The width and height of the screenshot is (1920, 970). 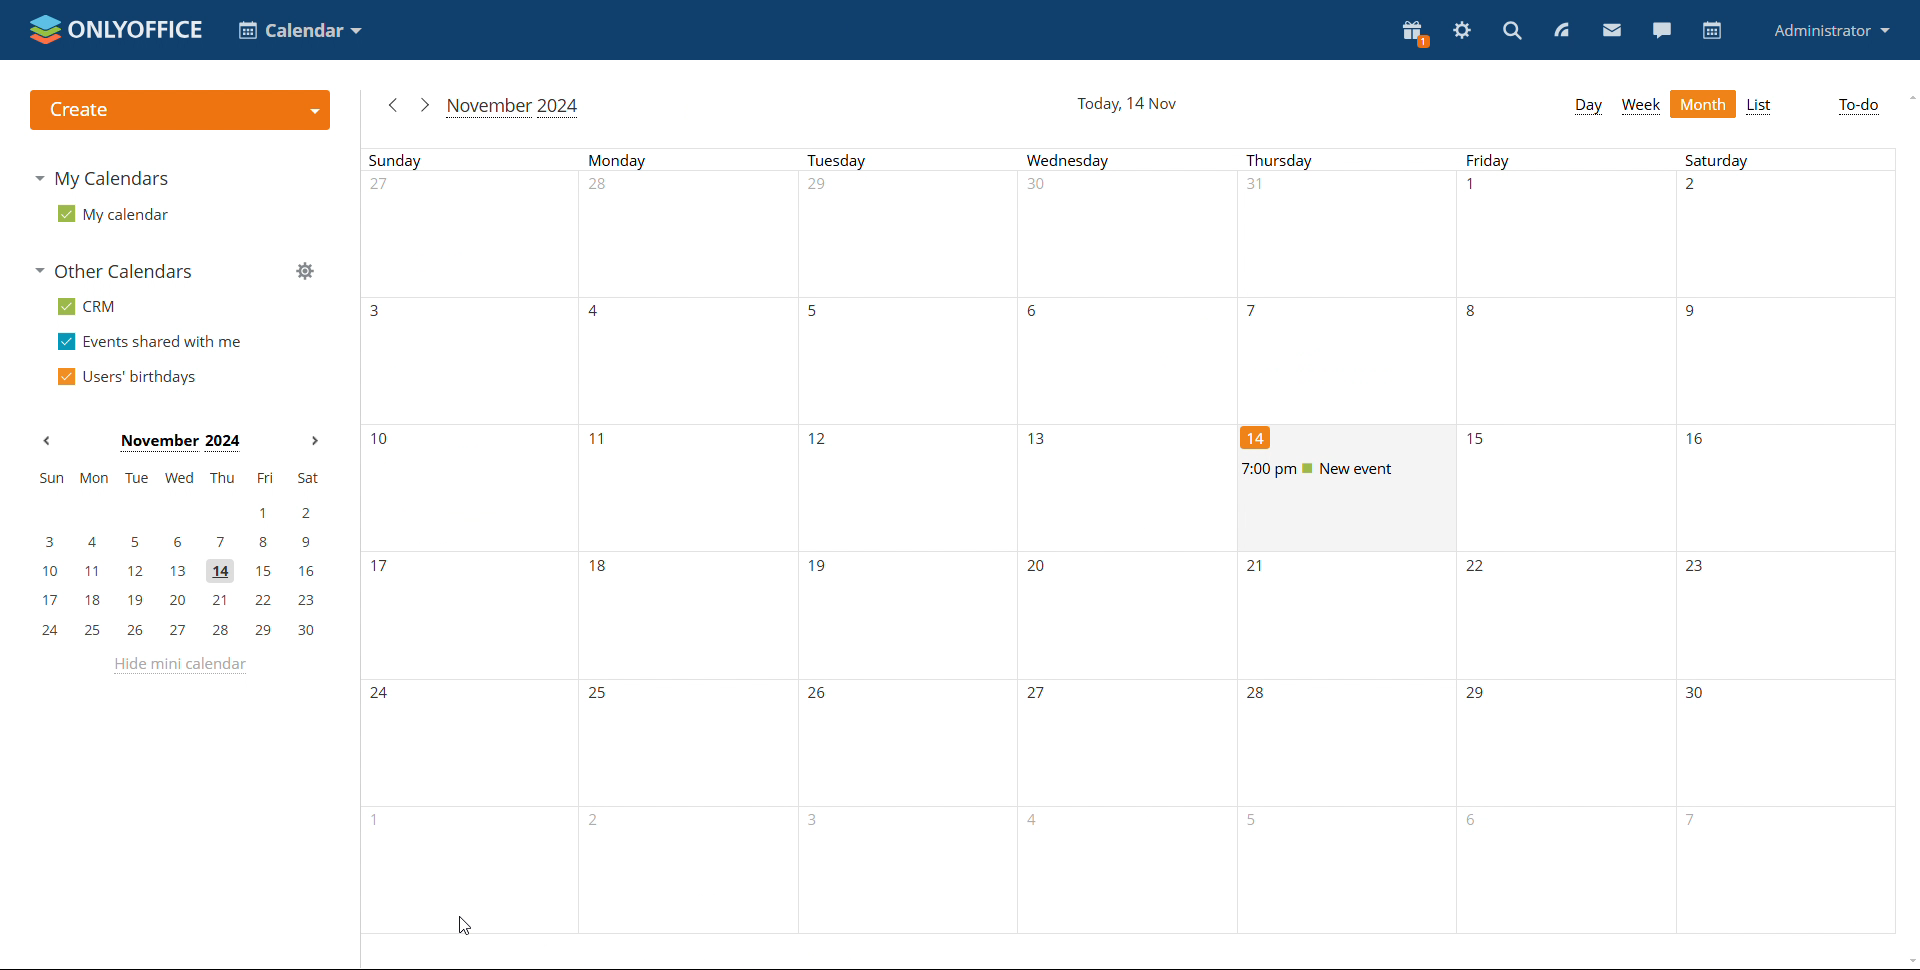 I want to click on number, so click(x=1259, y=437).